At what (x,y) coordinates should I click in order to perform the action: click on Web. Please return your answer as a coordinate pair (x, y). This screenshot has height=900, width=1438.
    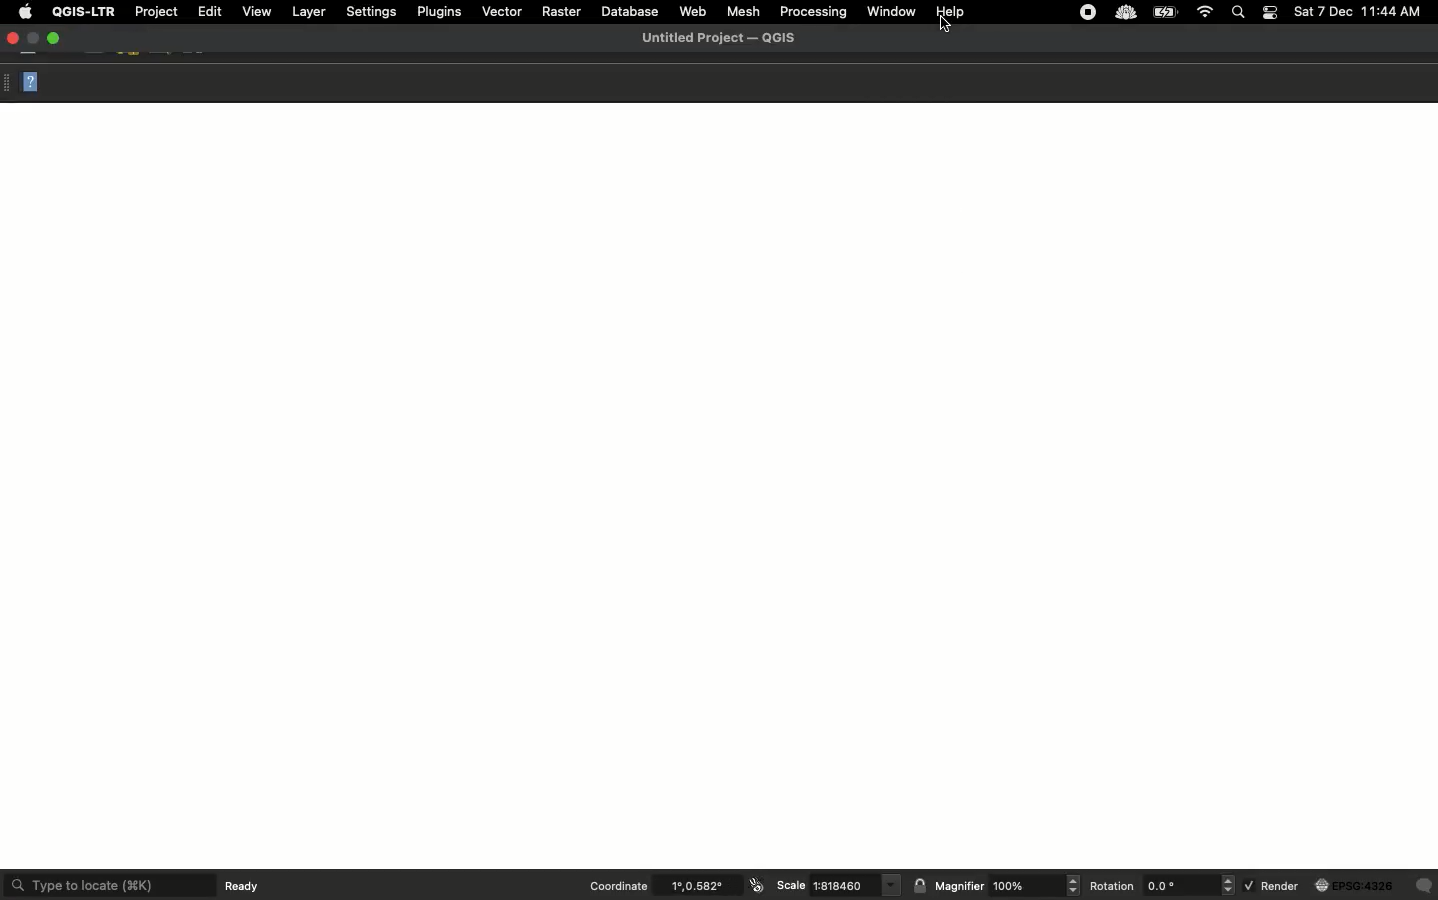
    Looking at the image, I should click on (696, 12).